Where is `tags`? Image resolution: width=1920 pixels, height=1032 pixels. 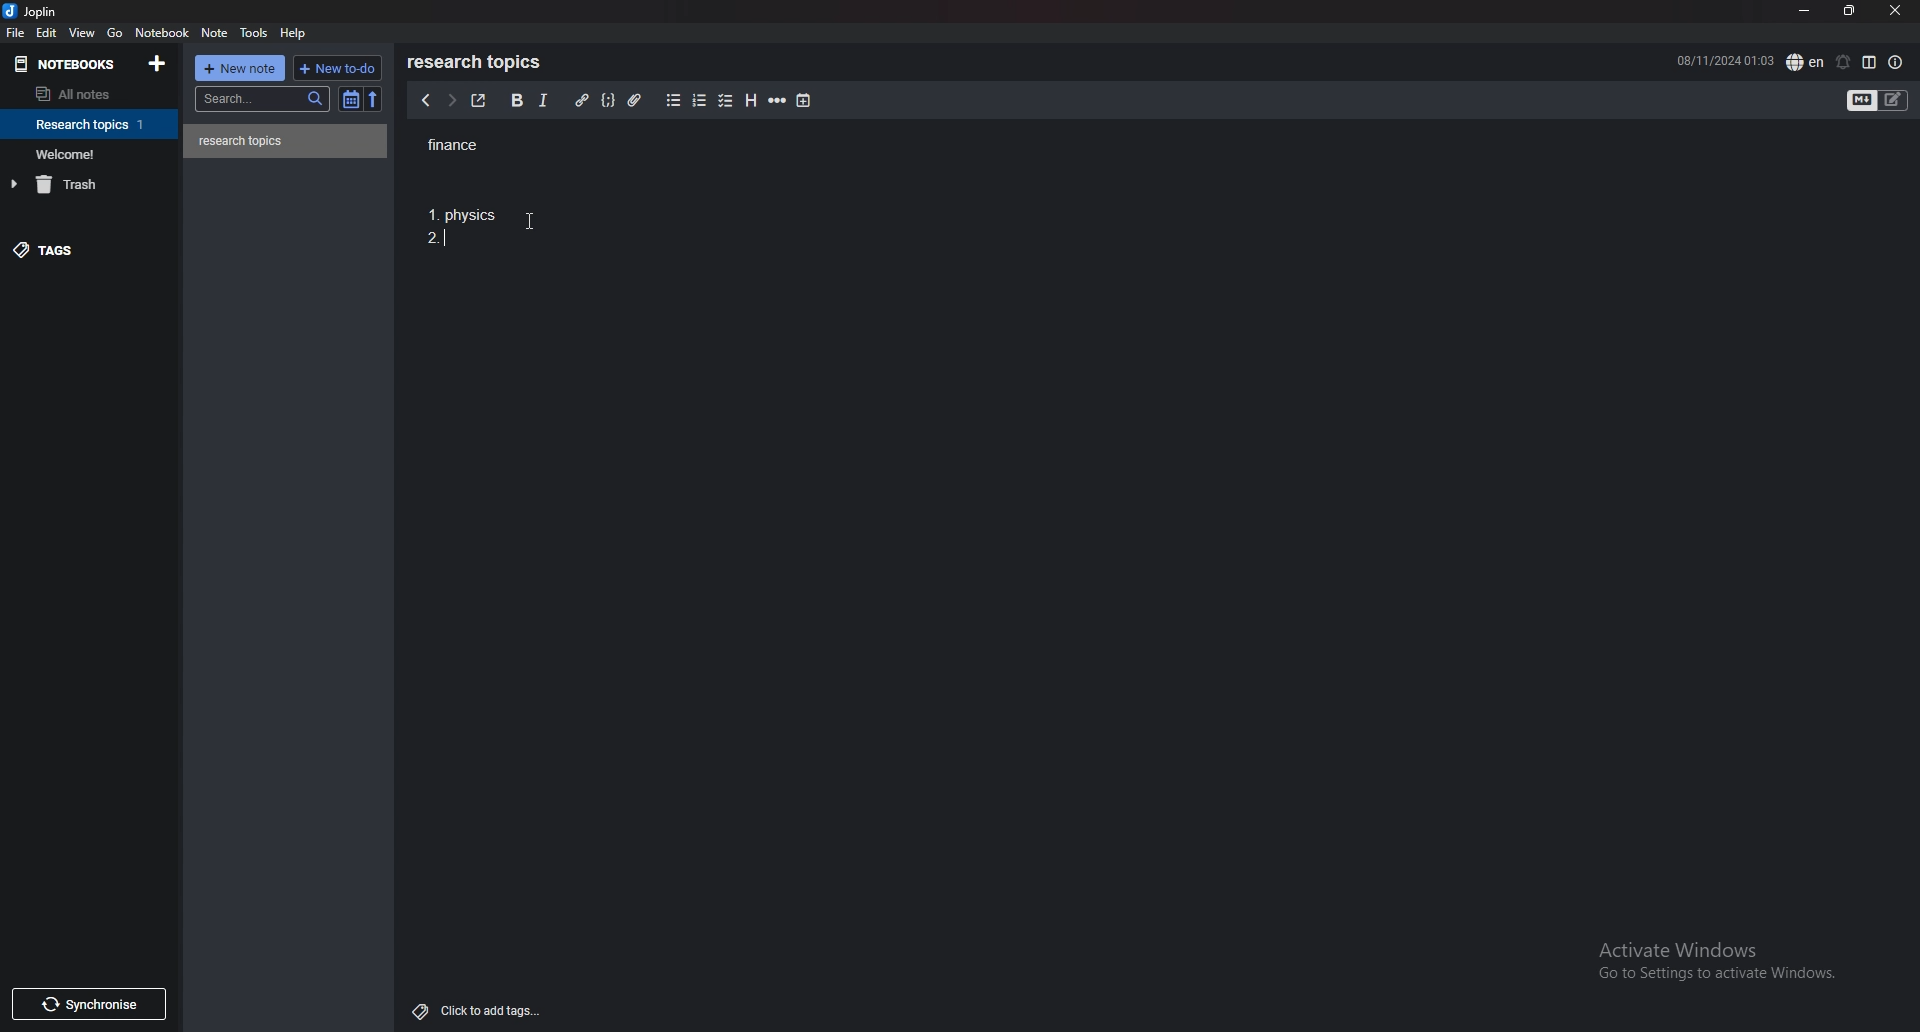 tags is located at coordinates (85, 254).